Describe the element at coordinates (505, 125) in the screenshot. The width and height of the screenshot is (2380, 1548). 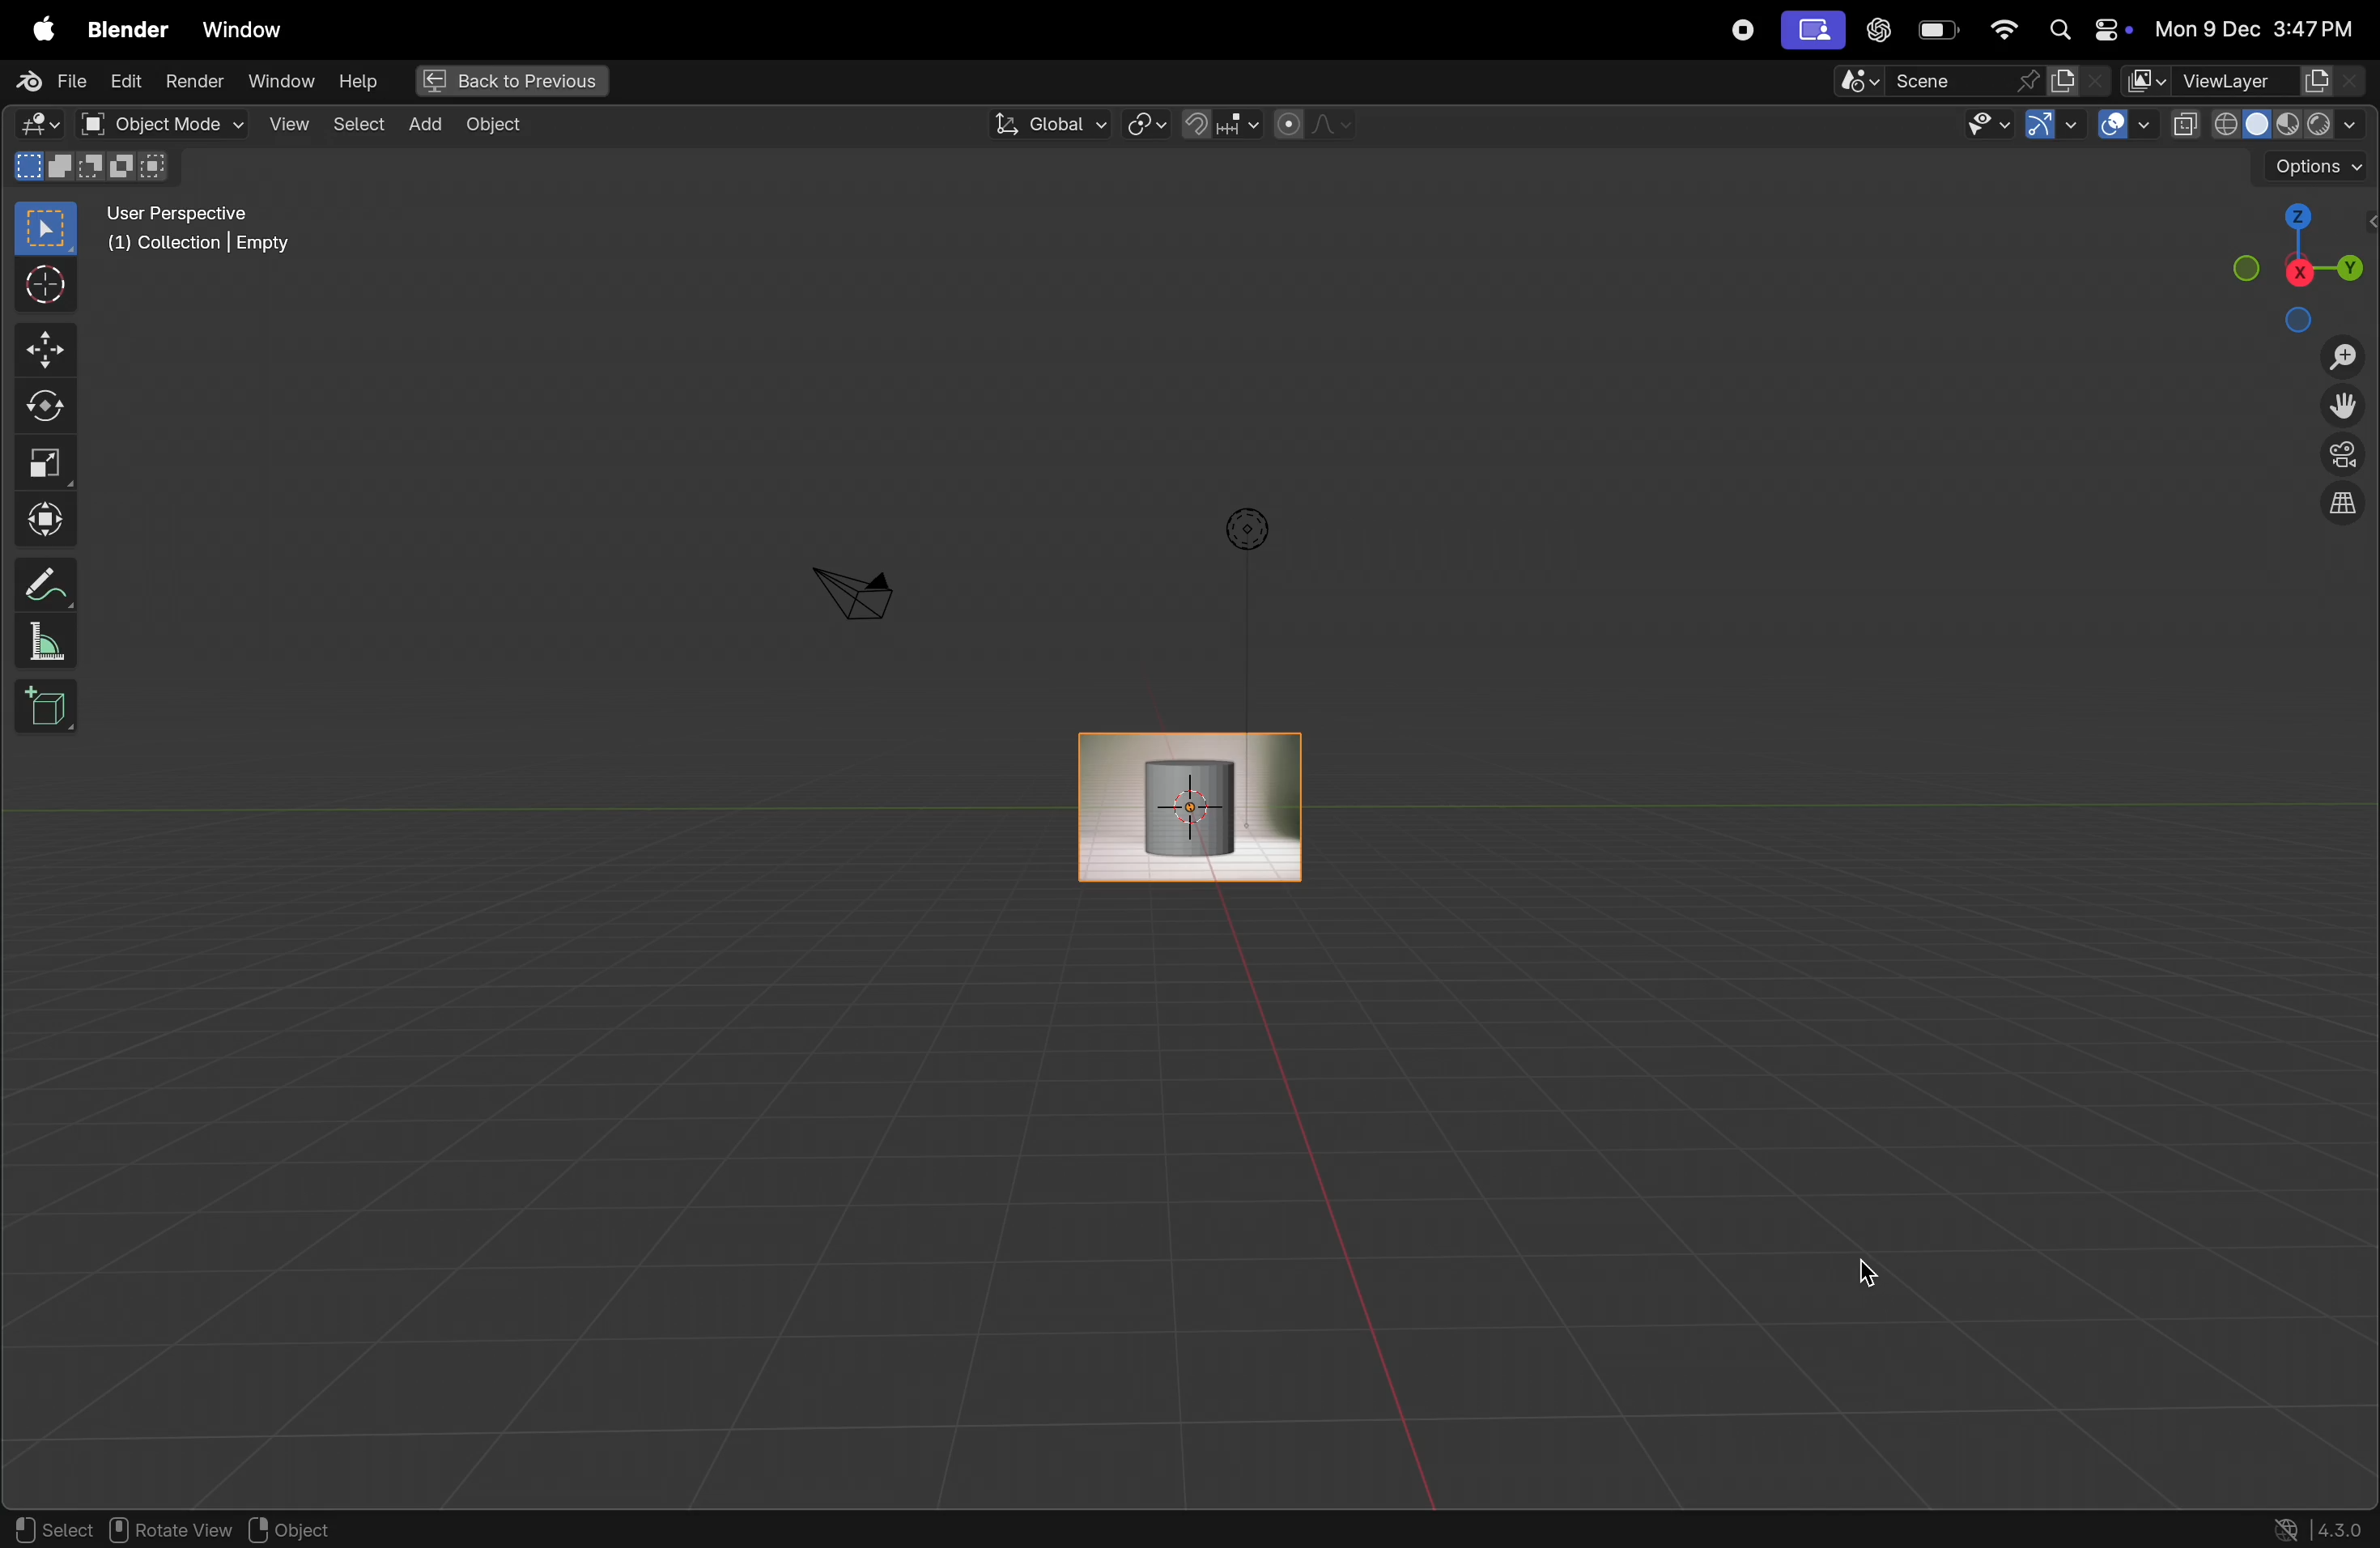
I see `Object` at that location.